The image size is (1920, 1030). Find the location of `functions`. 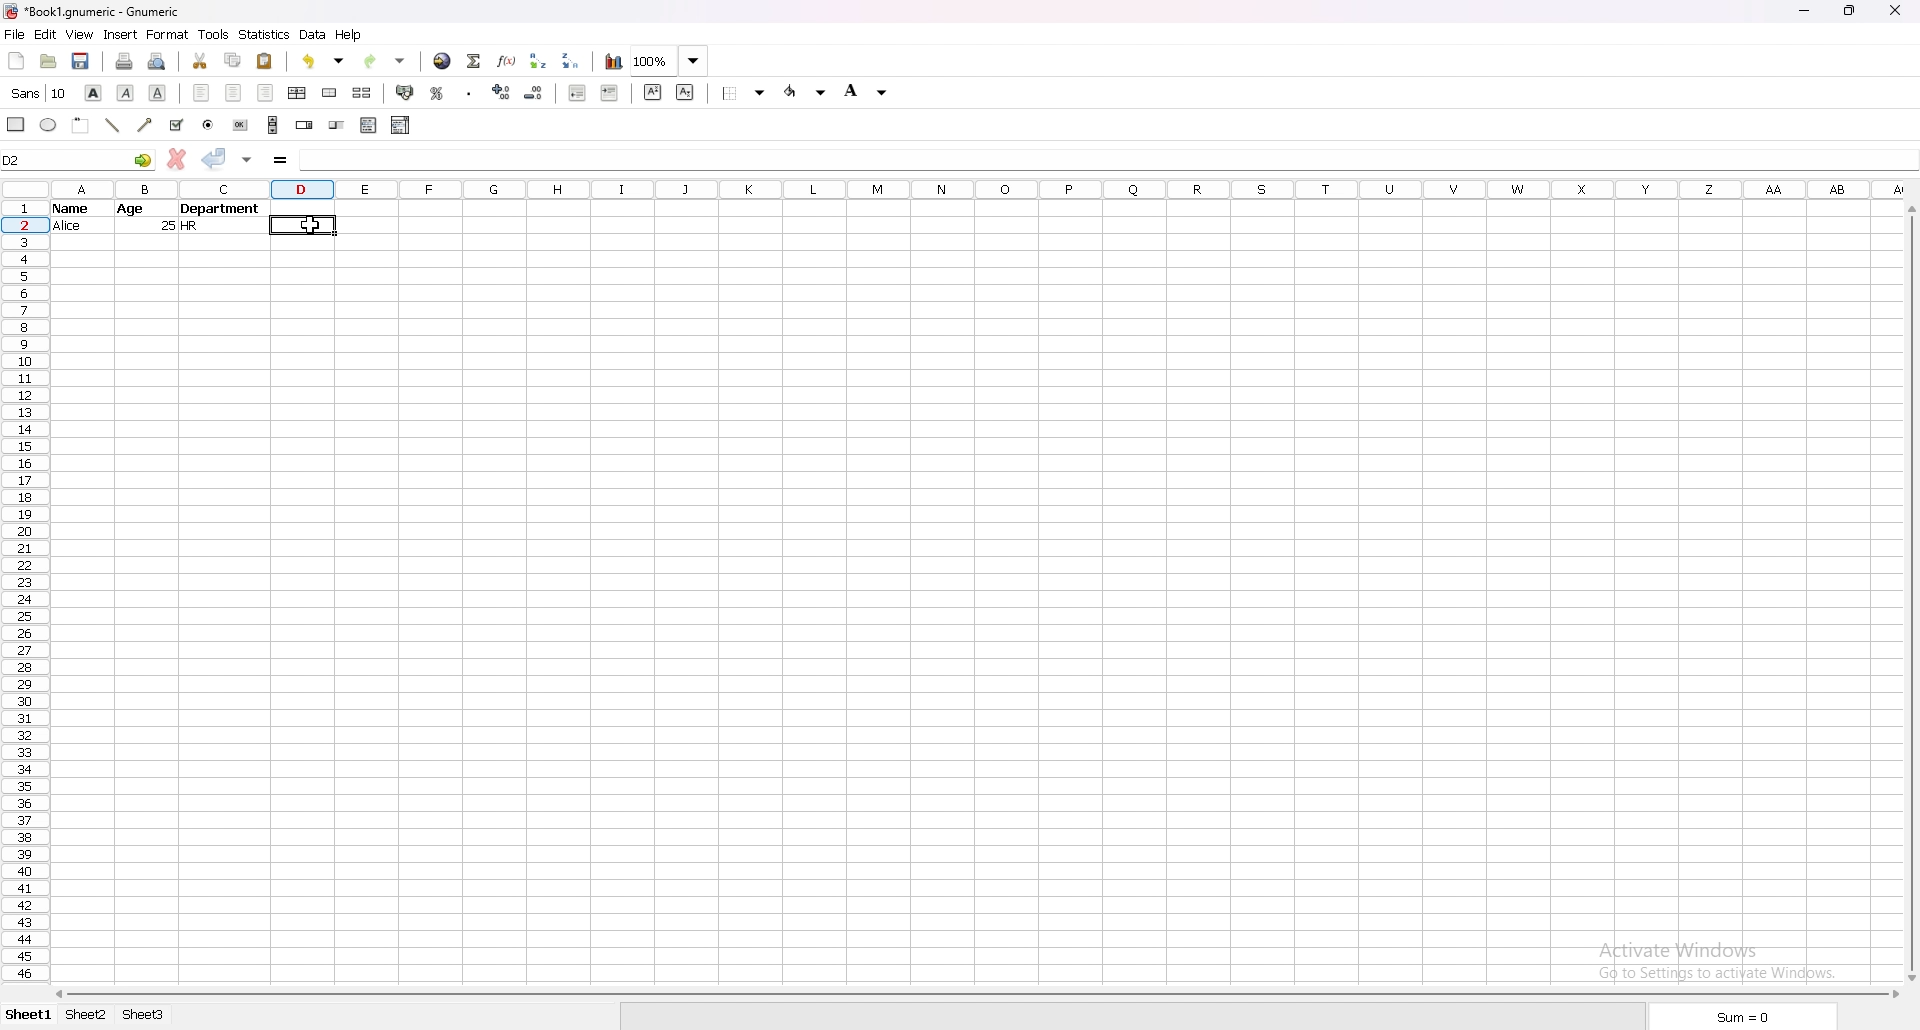

functions is located at coordinates (506, 60).